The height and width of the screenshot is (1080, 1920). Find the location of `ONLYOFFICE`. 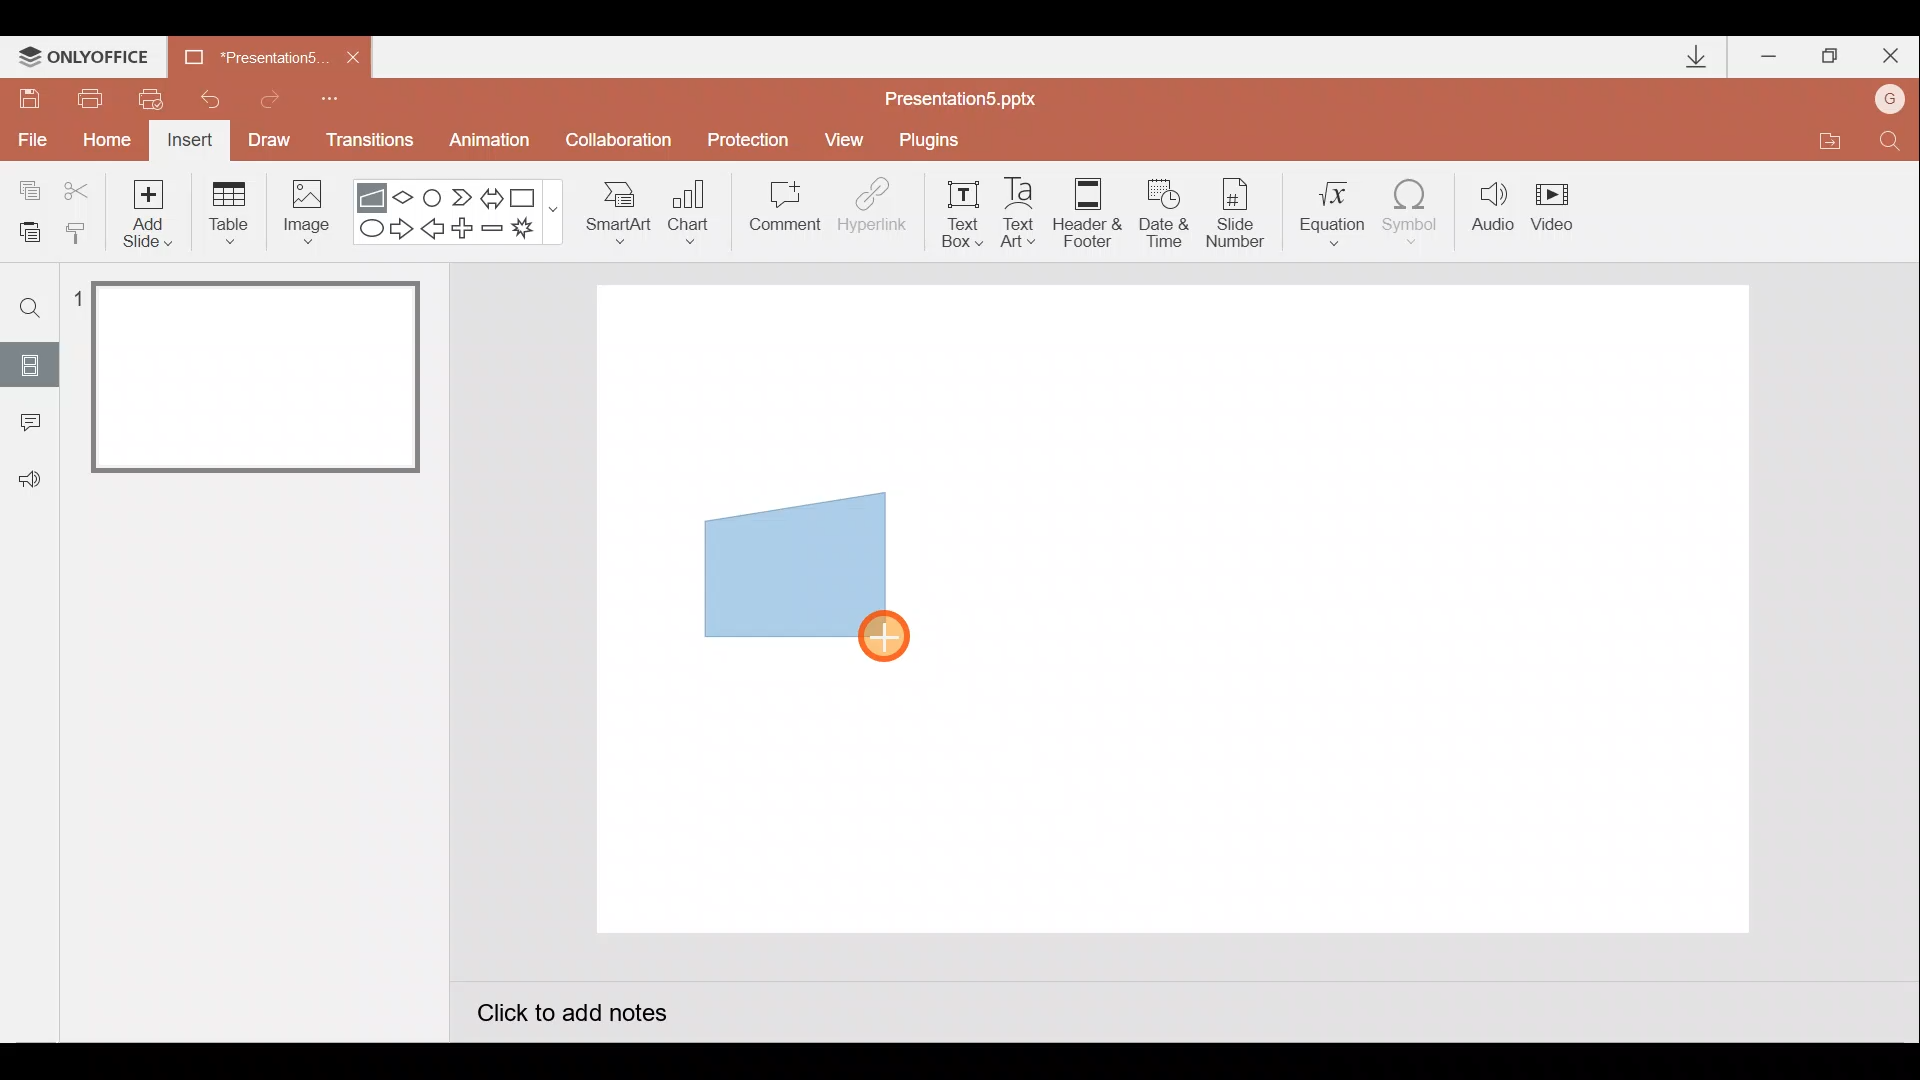

ONLYOFFICE is located at coordinates (88, 54).